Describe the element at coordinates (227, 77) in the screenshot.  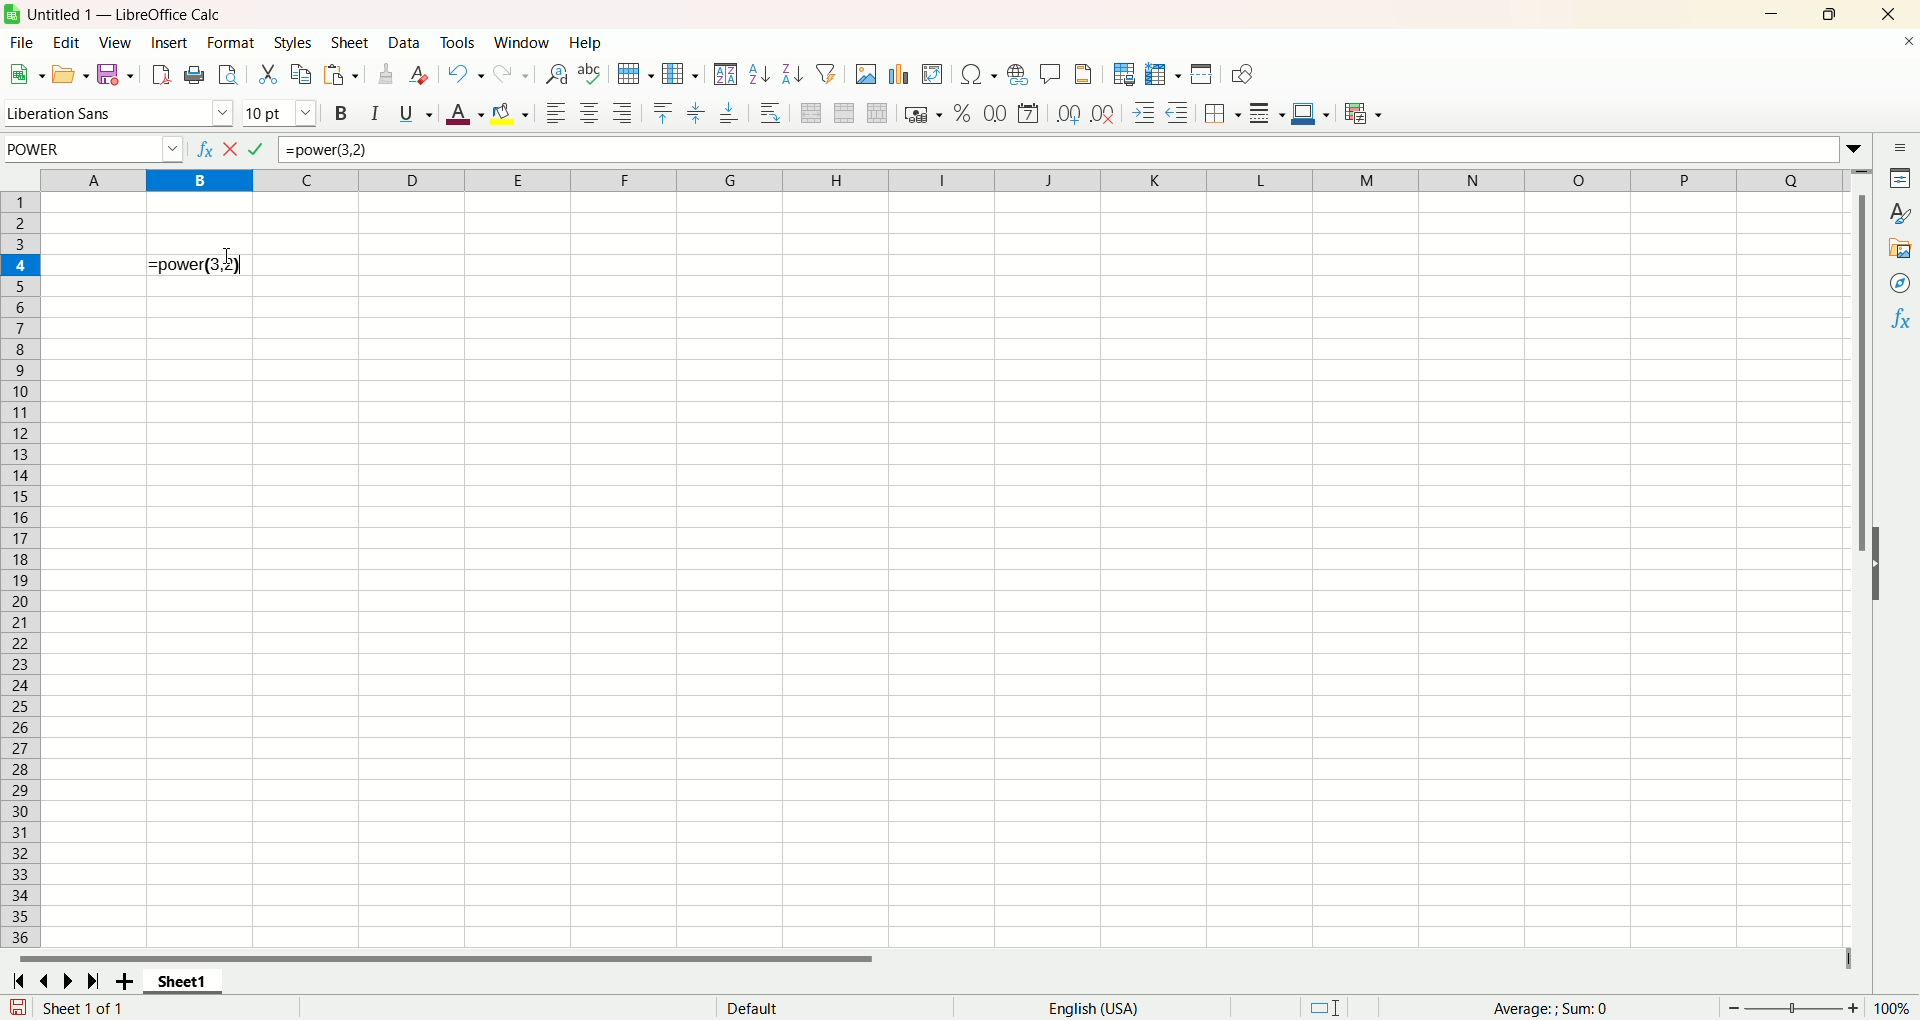
I see `print preview` at that location.